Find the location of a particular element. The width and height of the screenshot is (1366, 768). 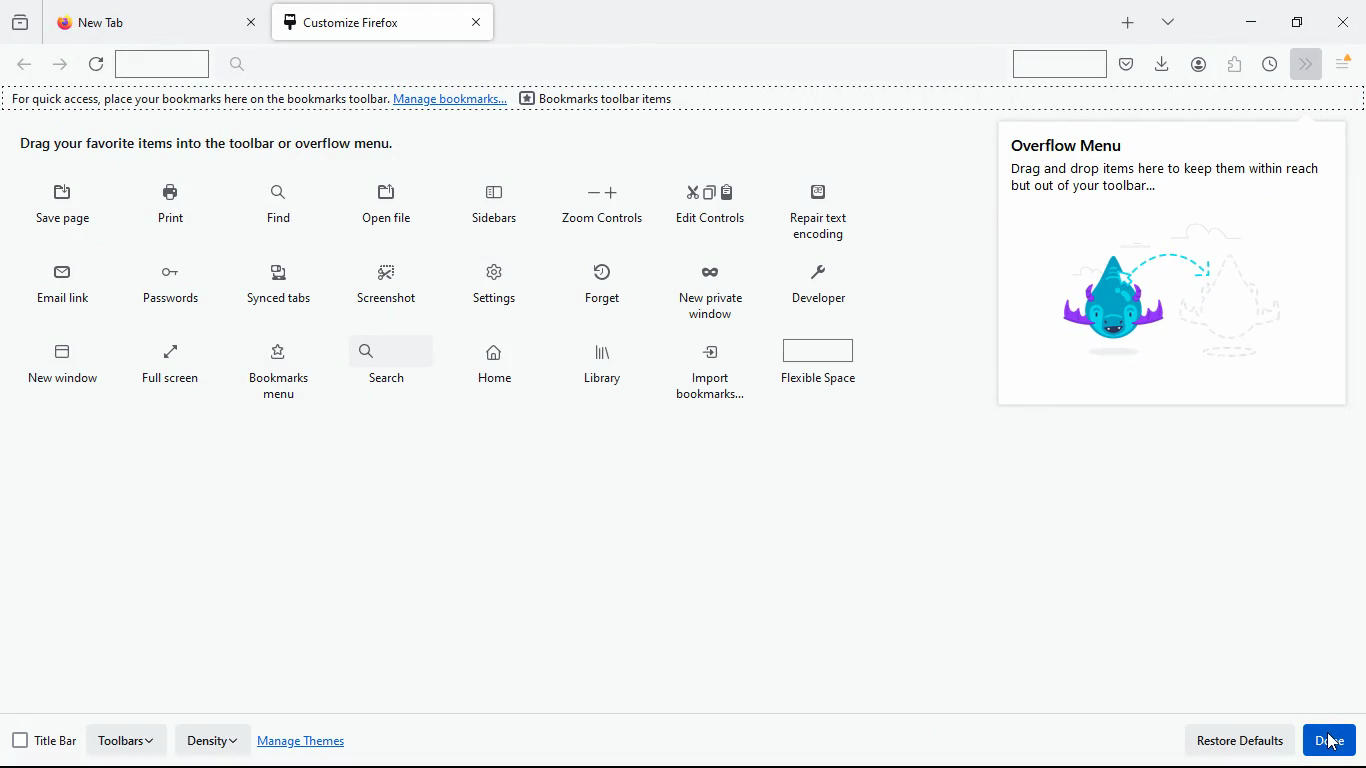

forward is located at coordinates (62, 67).